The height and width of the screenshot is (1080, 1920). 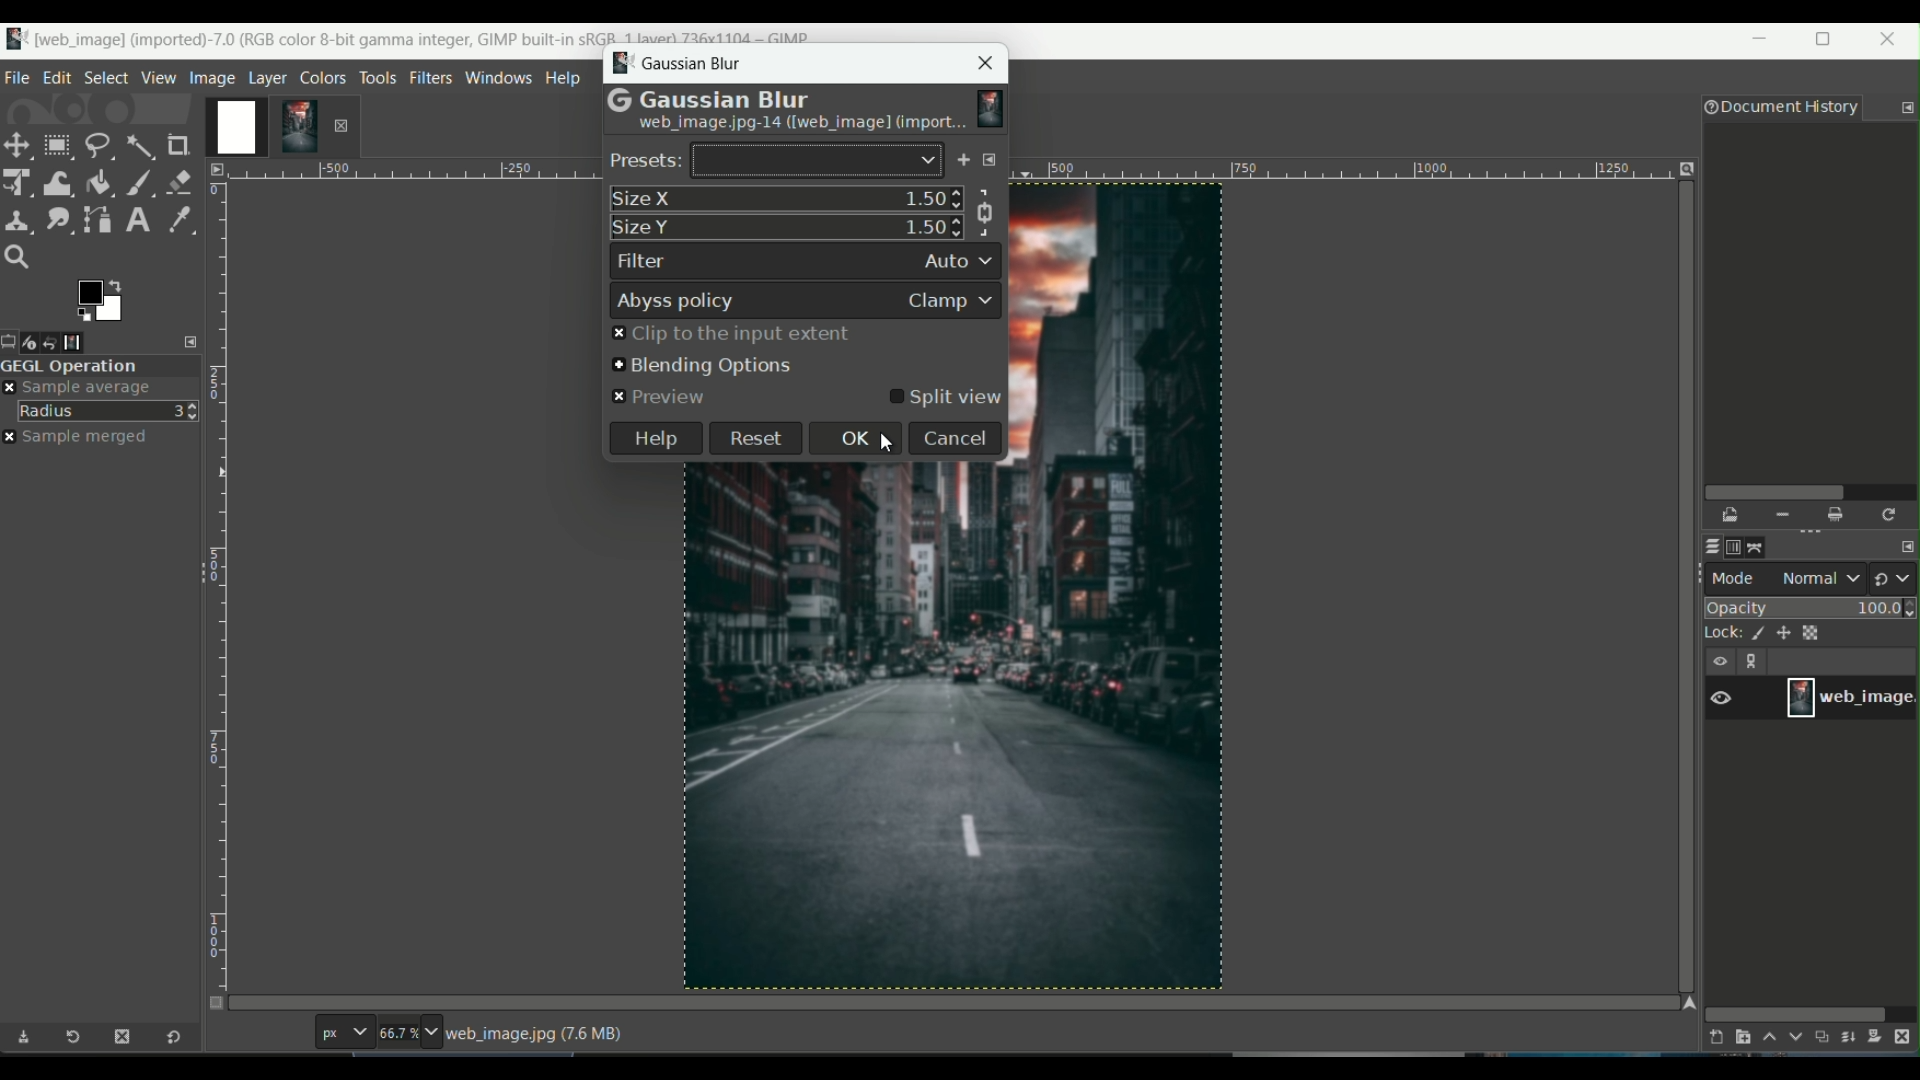 What do you see at coordinates (992, 104) in the screenshot?
I see `image preview` at bounding box center [992, 104].